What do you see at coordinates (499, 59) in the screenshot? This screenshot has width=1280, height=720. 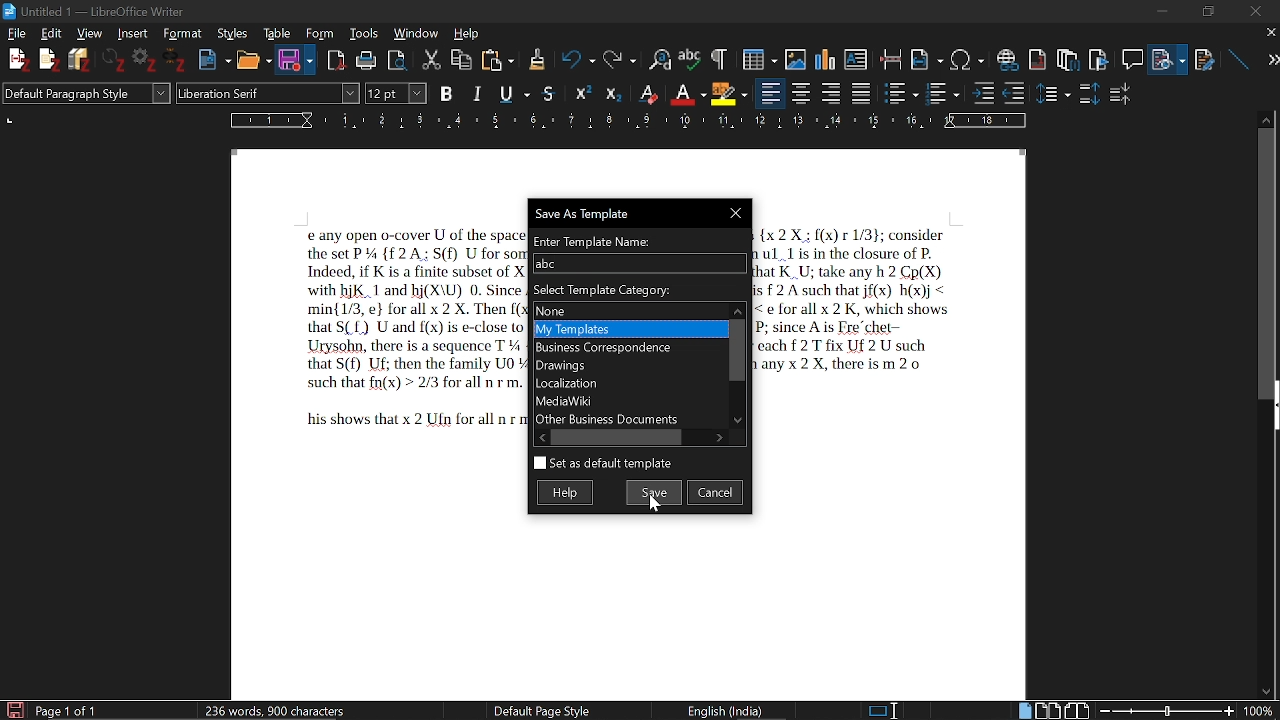 I see `Paste` at bounding box center [499, 59].